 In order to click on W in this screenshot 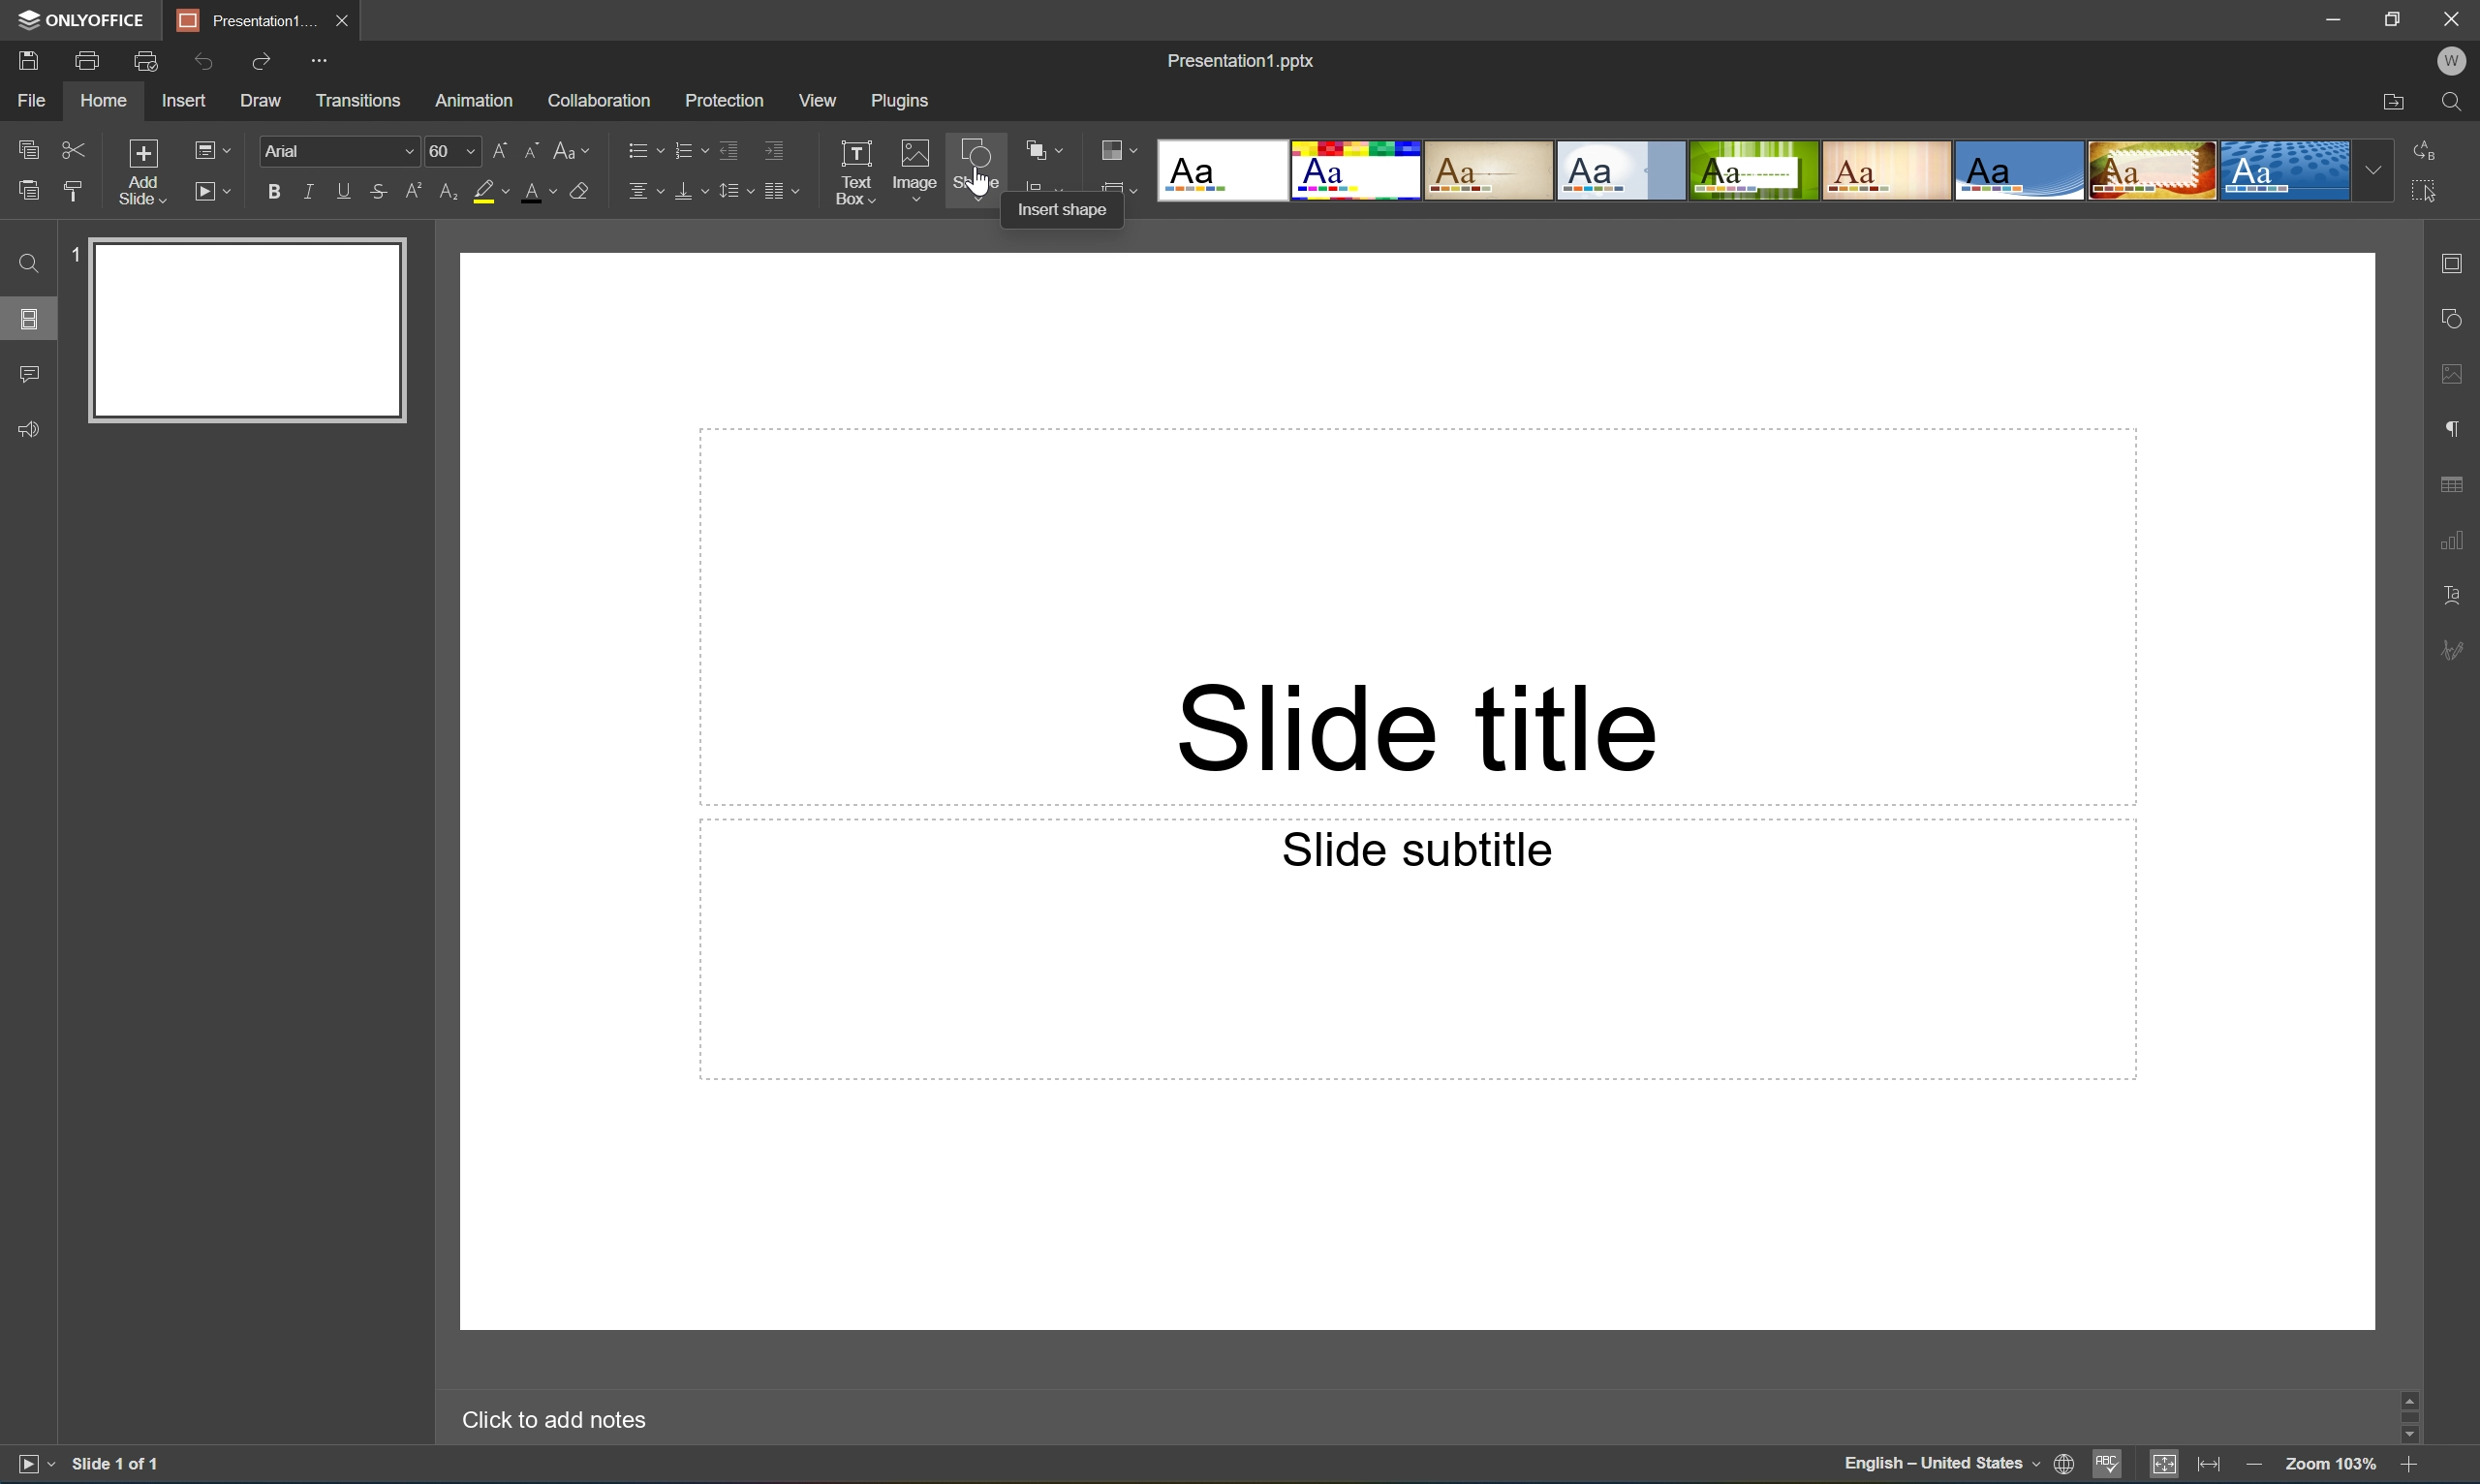, I will do `click(2452, 57)`.